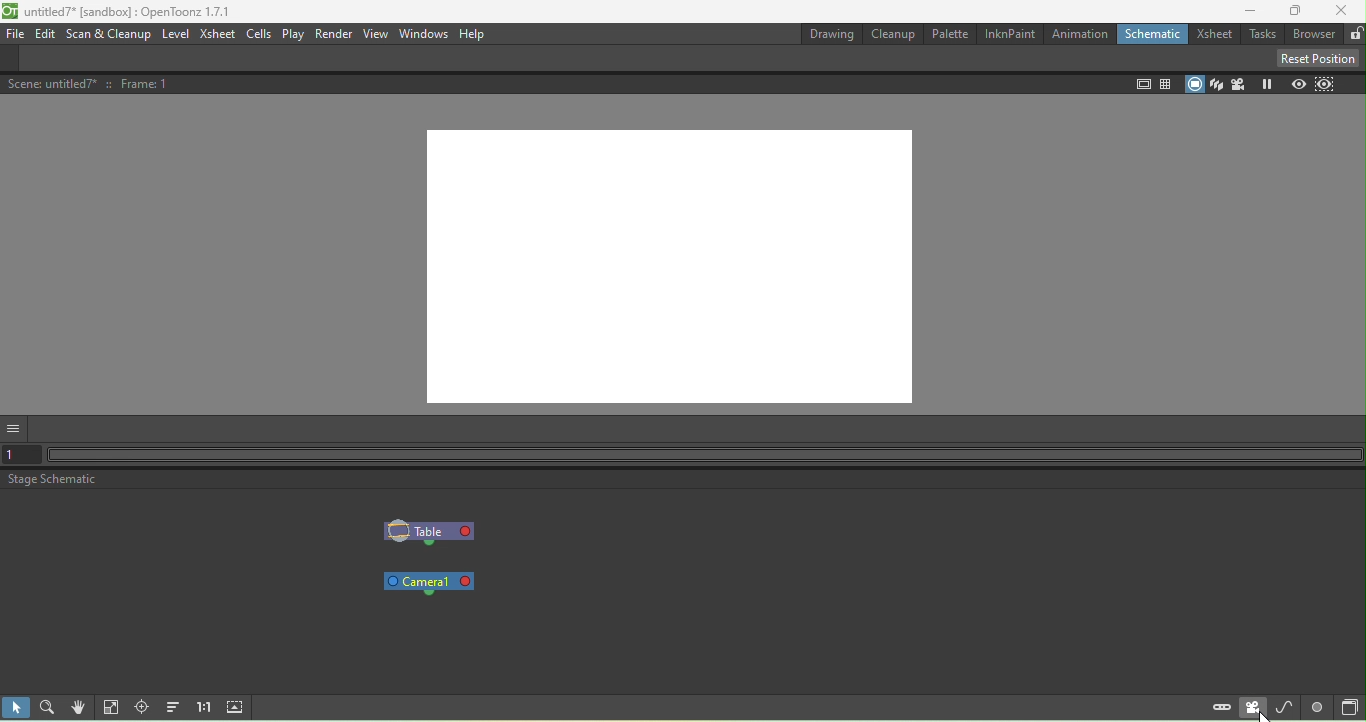 The width and height of the screenshot is (1366, 722). Describe the element at coordinates (1324, 84) in the screenshot. I see `Sub-camera preview` at that location.